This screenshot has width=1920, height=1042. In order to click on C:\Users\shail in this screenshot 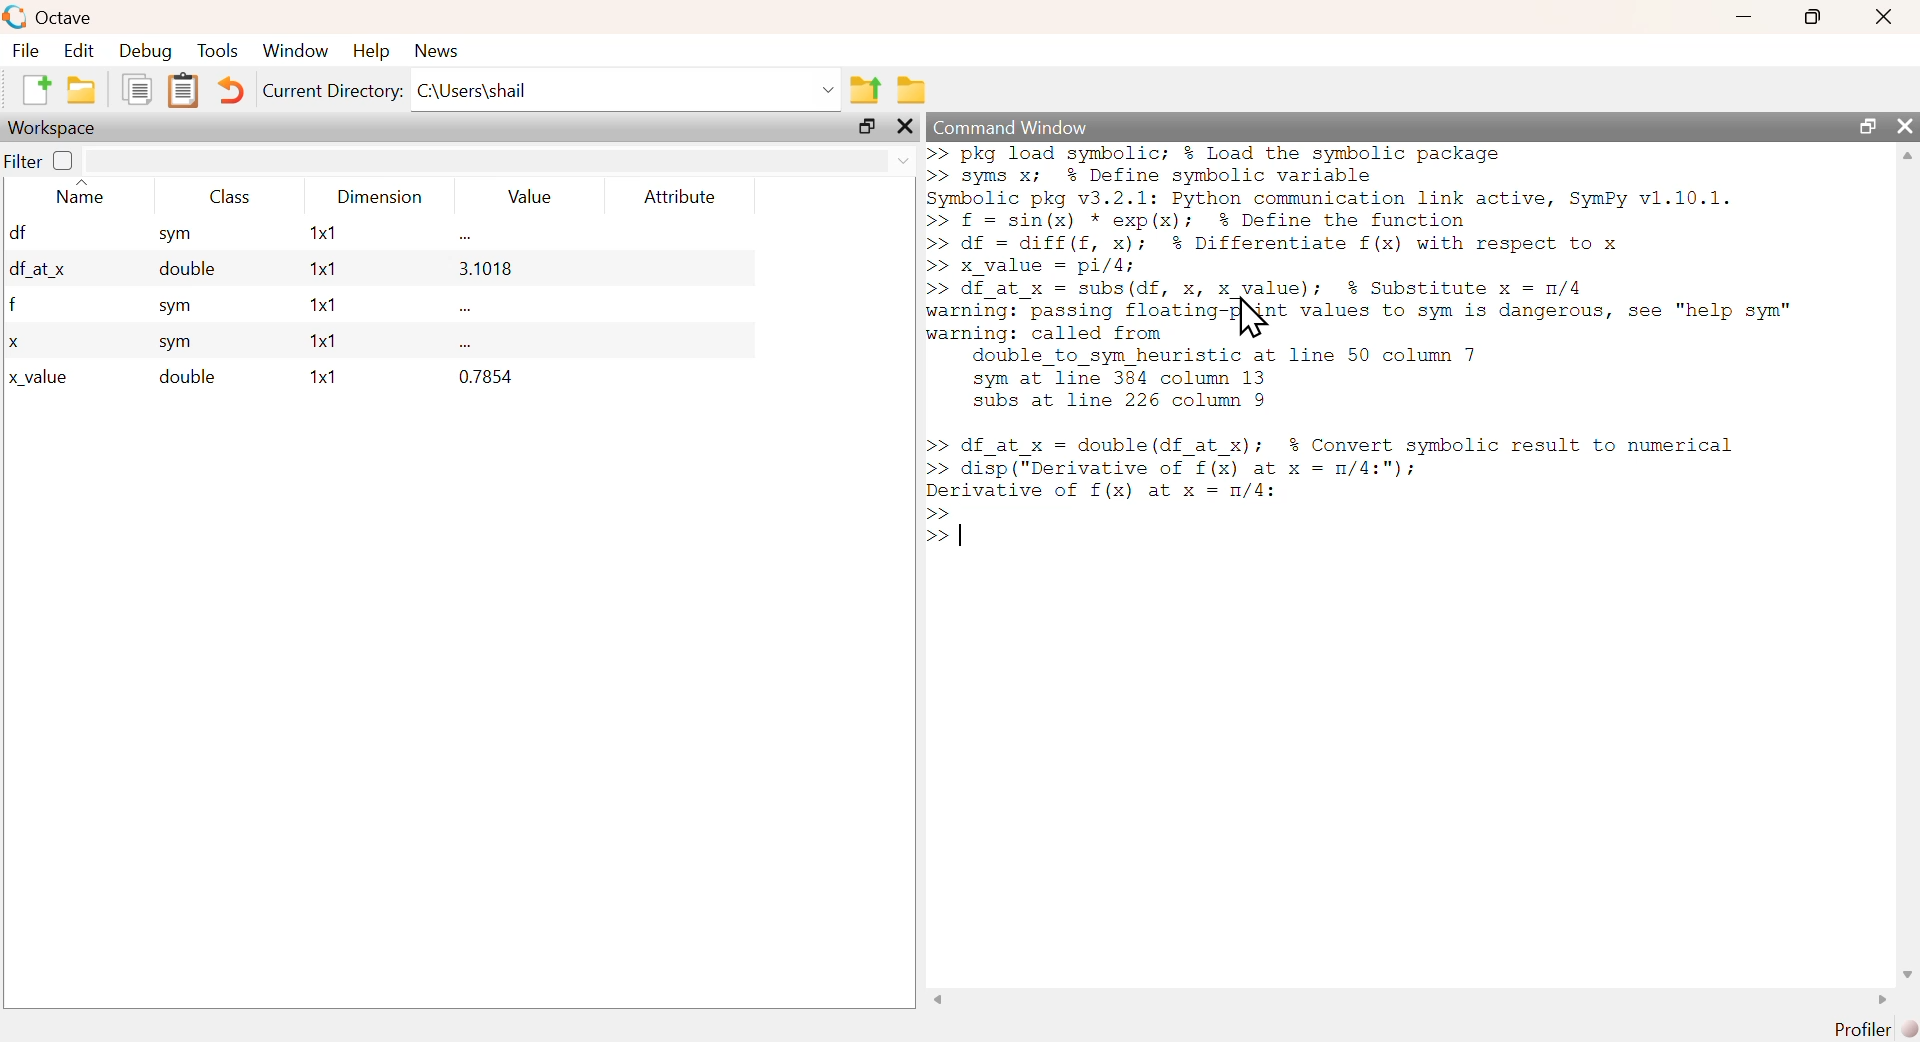, I will do `click(624, 90)`.